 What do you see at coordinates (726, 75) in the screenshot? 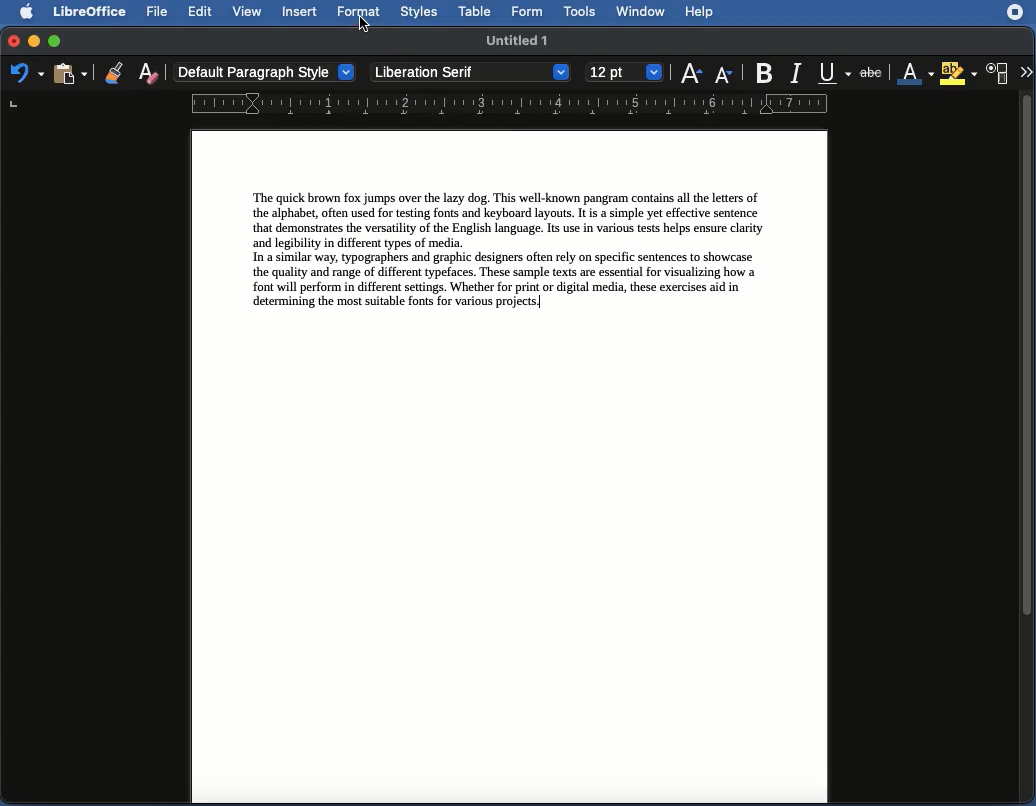
I see `Font size decrease` at bounding box center [726, 75].